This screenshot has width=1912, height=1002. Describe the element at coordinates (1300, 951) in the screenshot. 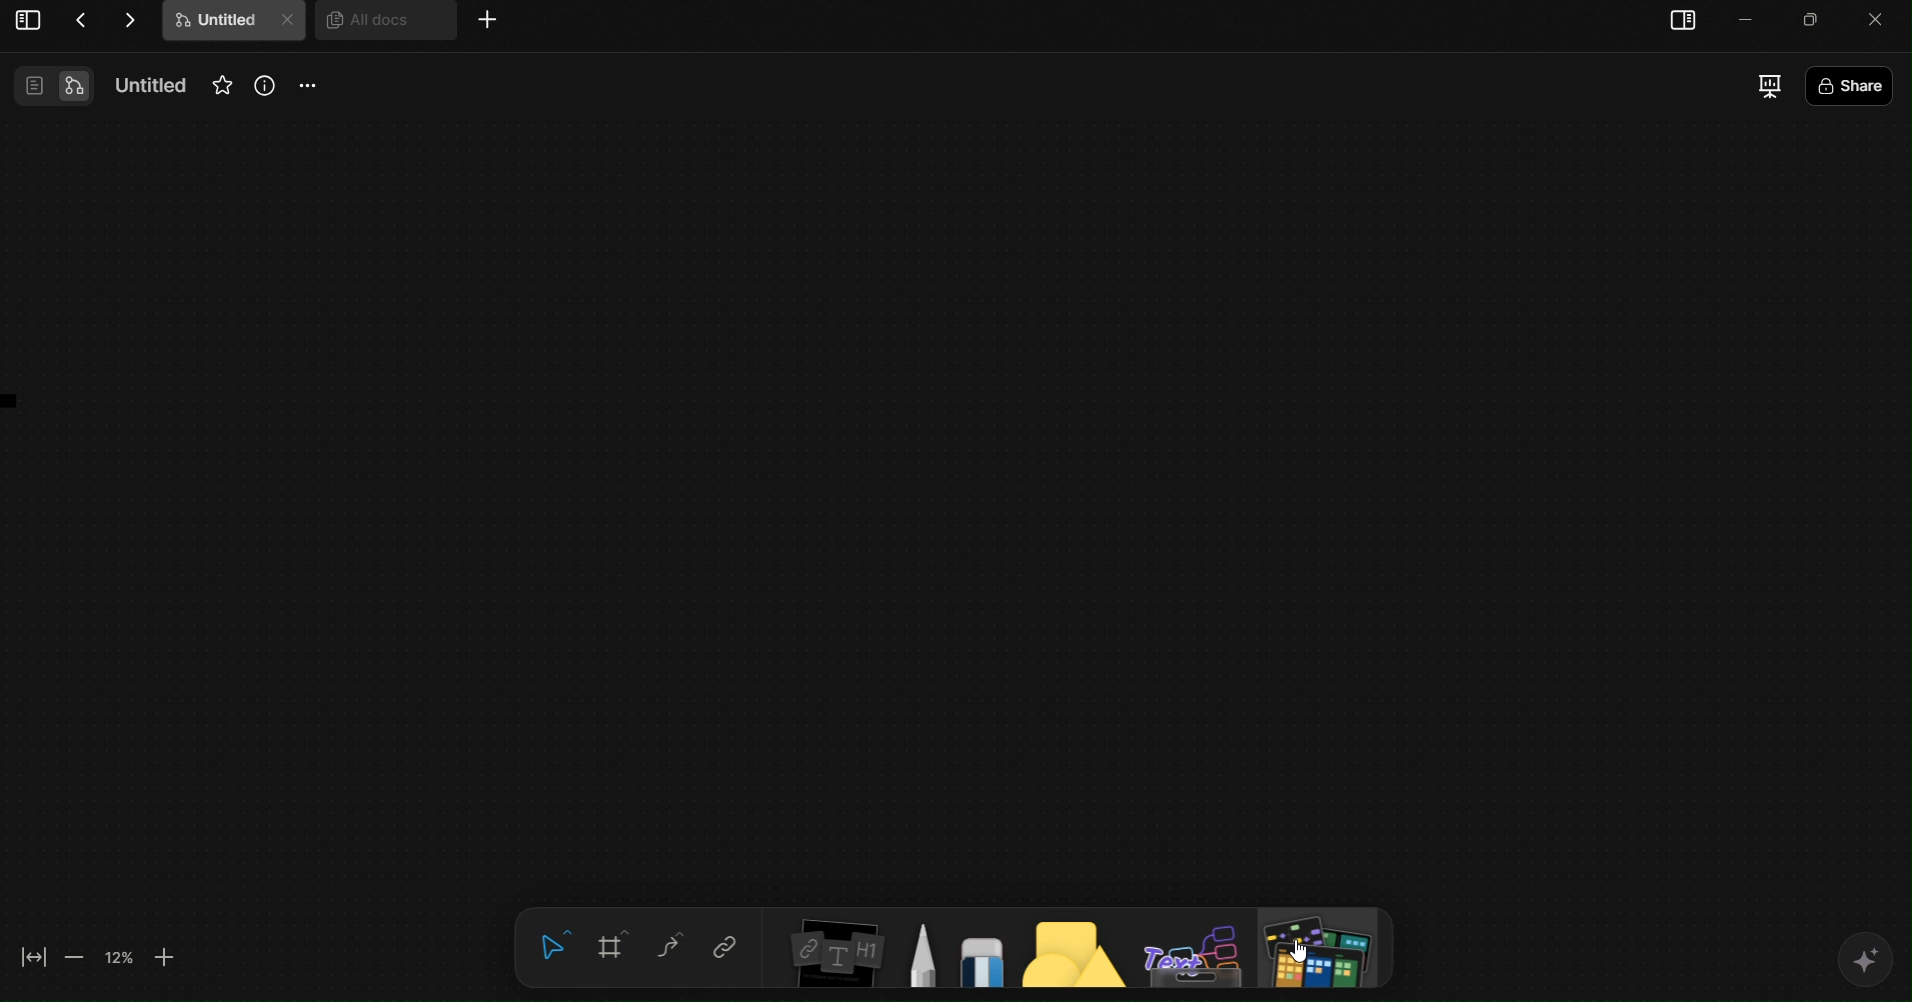

I see `cursor` at that location.